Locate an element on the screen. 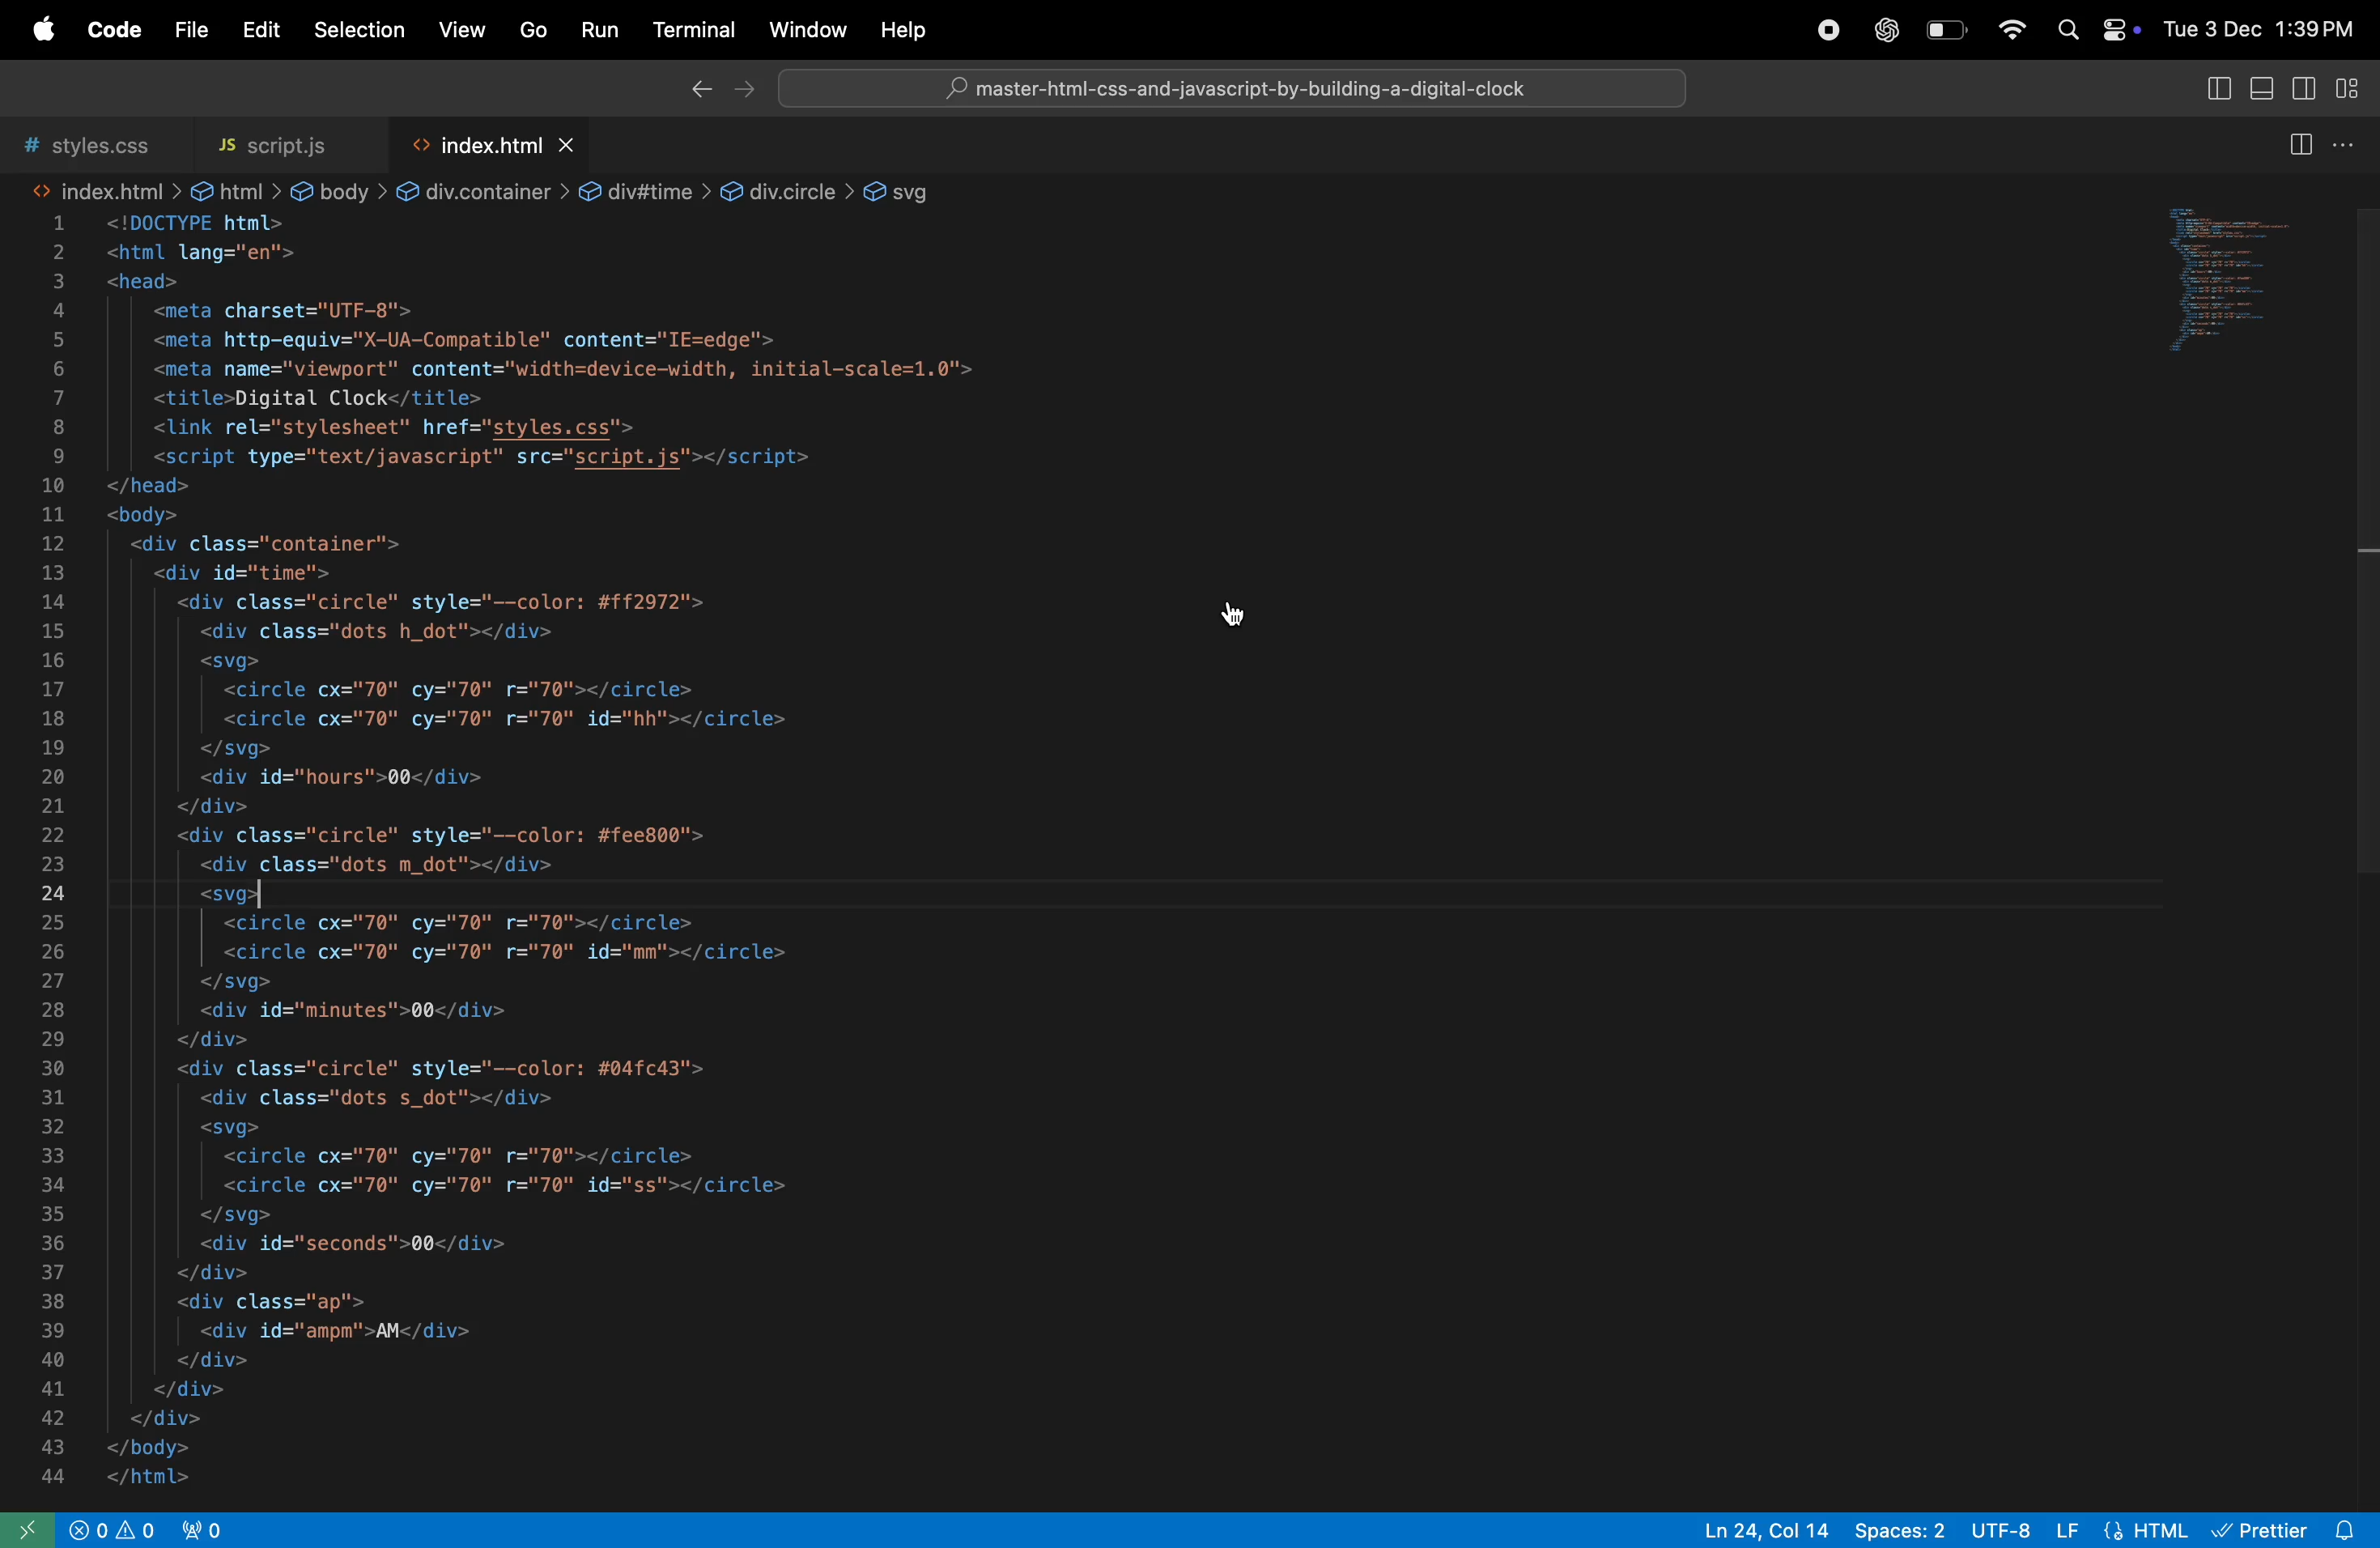  go forward is located at coordinates (750, 90).